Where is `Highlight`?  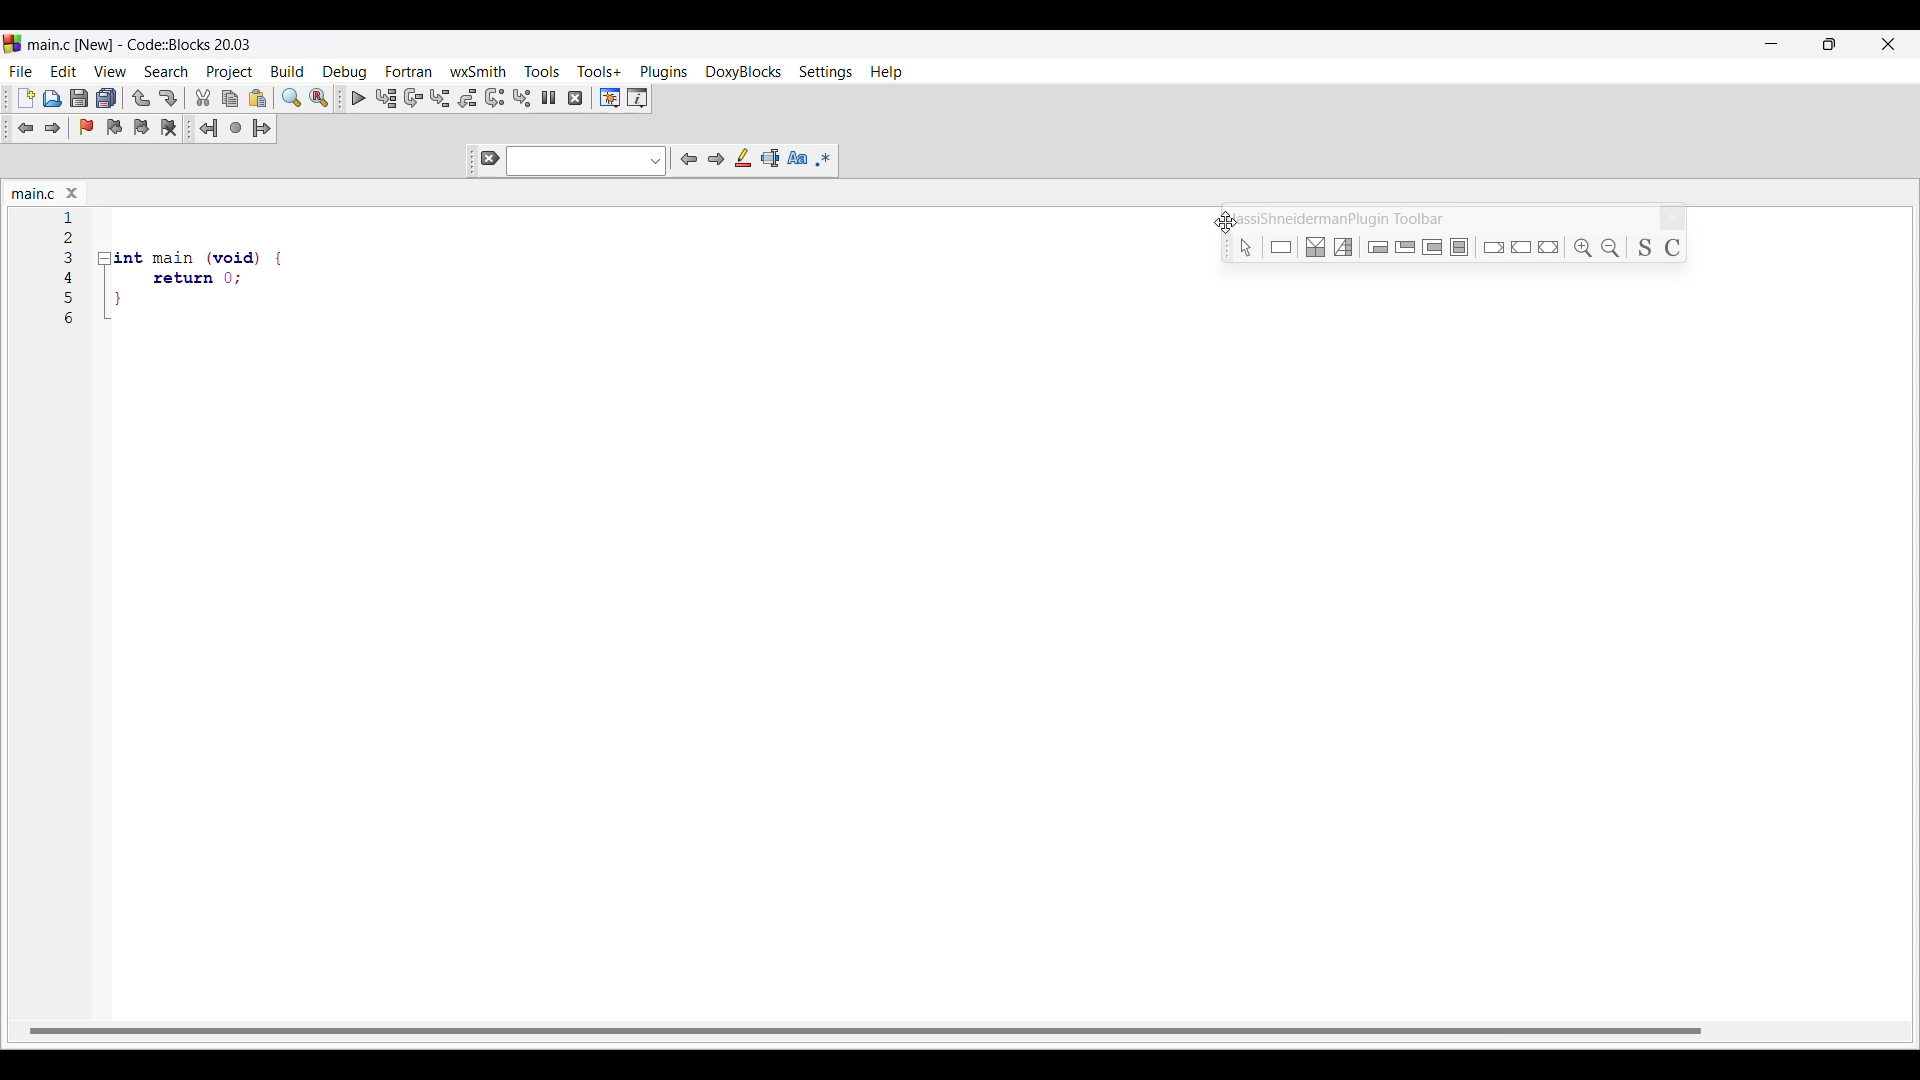
Highlight is located at coordinates (743, 158).